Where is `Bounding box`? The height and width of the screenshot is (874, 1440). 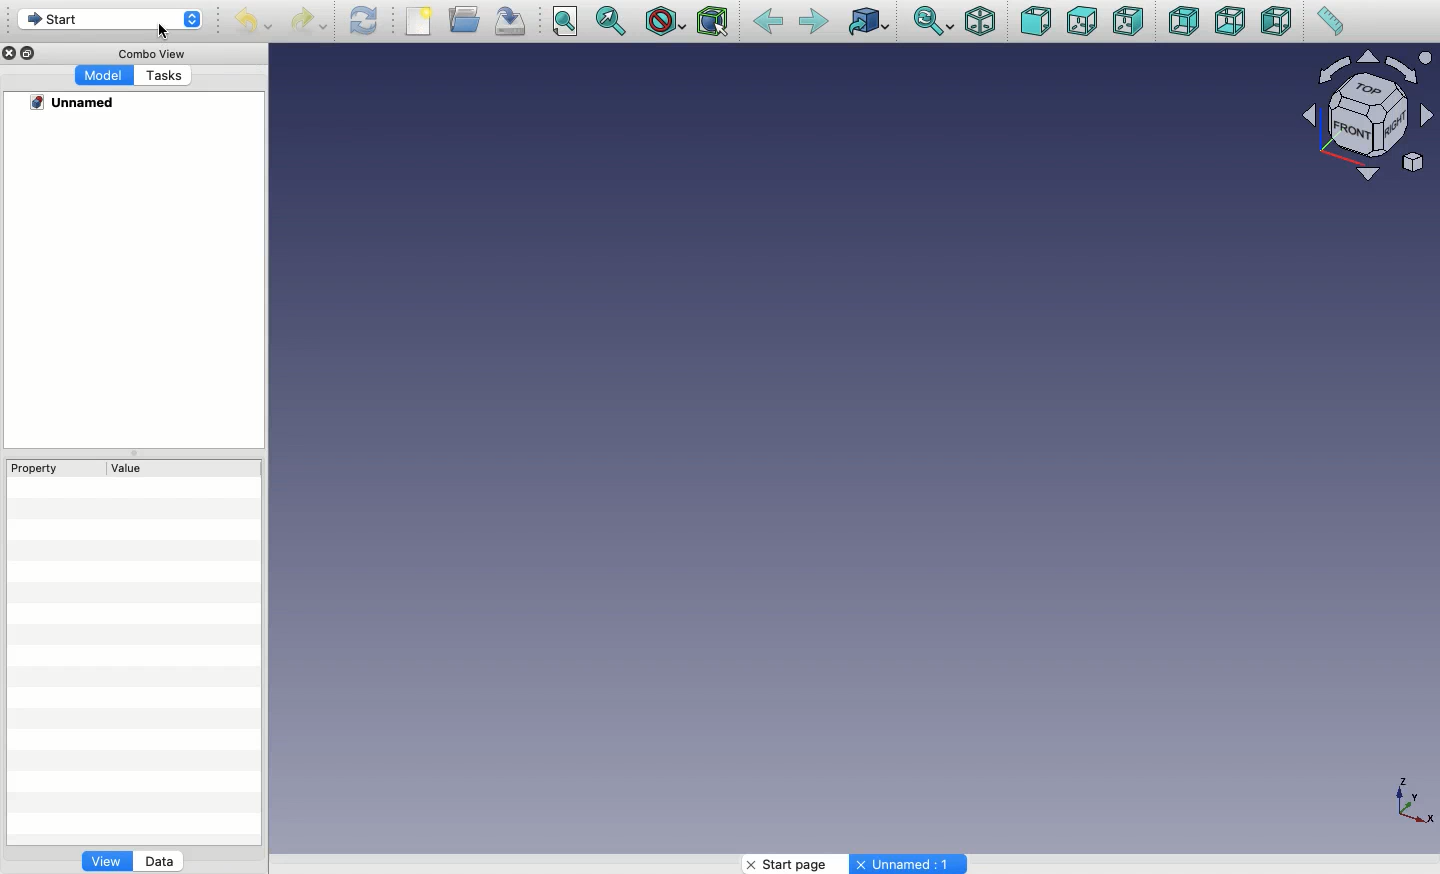 Bounding box is located at coordinates (715, 23).